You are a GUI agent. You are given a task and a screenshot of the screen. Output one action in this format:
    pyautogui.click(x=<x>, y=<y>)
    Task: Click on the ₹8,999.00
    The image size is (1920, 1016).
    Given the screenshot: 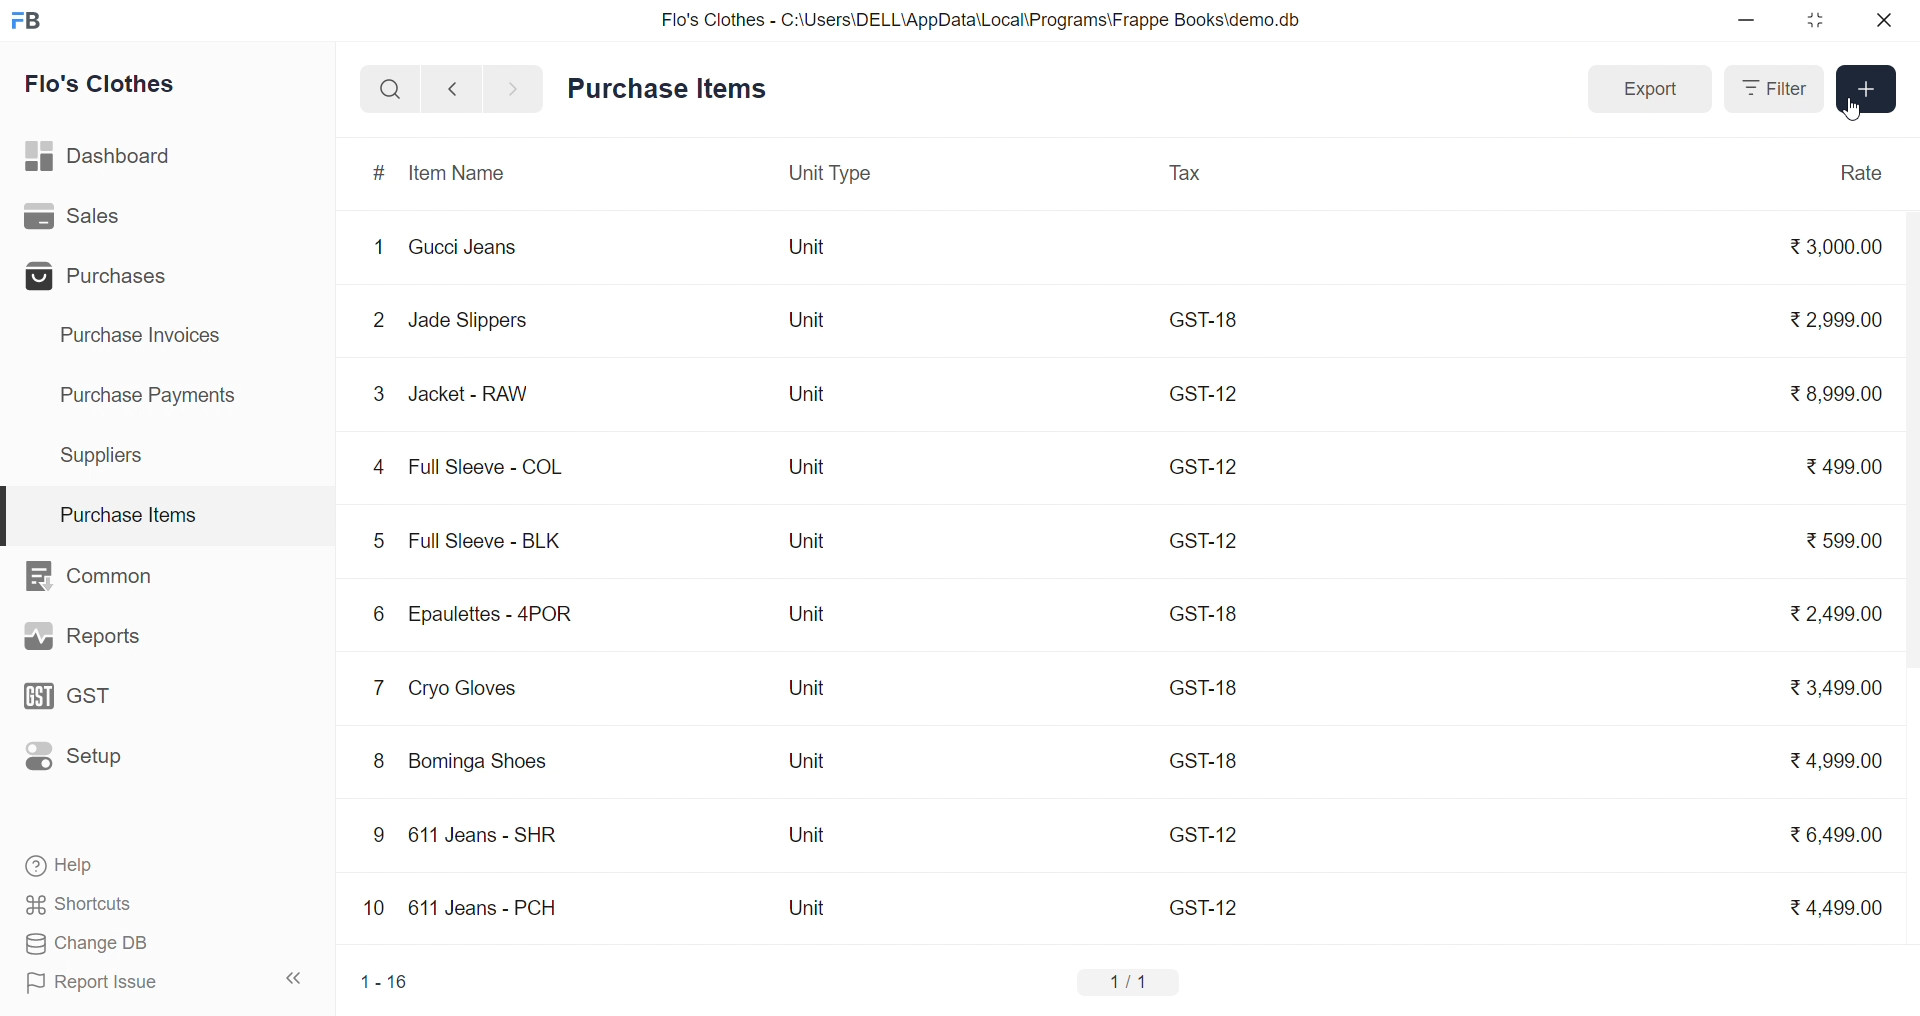 What is the action you would take?
    pyautogui.click(x=1830, y=397)
    